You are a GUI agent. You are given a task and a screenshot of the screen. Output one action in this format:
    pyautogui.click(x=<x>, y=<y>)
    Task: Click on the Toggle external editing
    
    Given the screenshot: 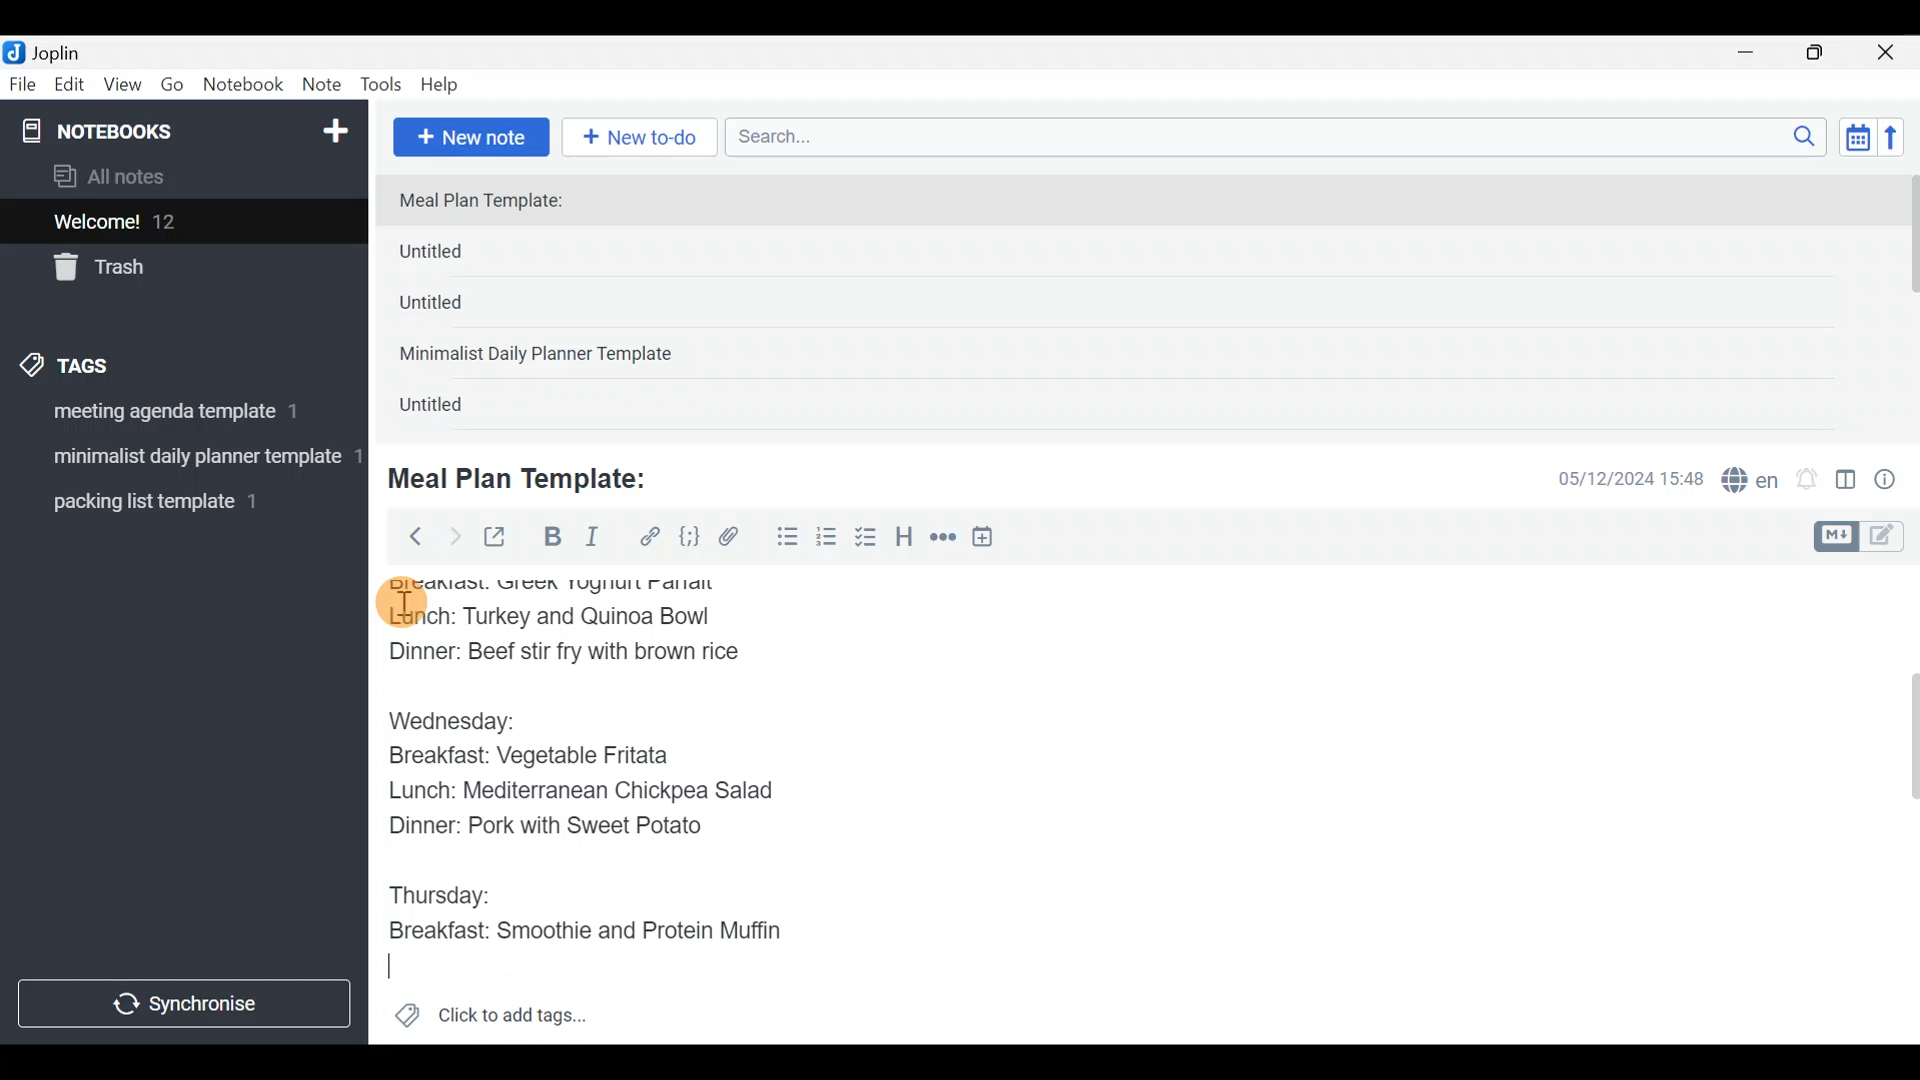 What is the action you would take?
    pyautogui.click(x=502, y=538)
    